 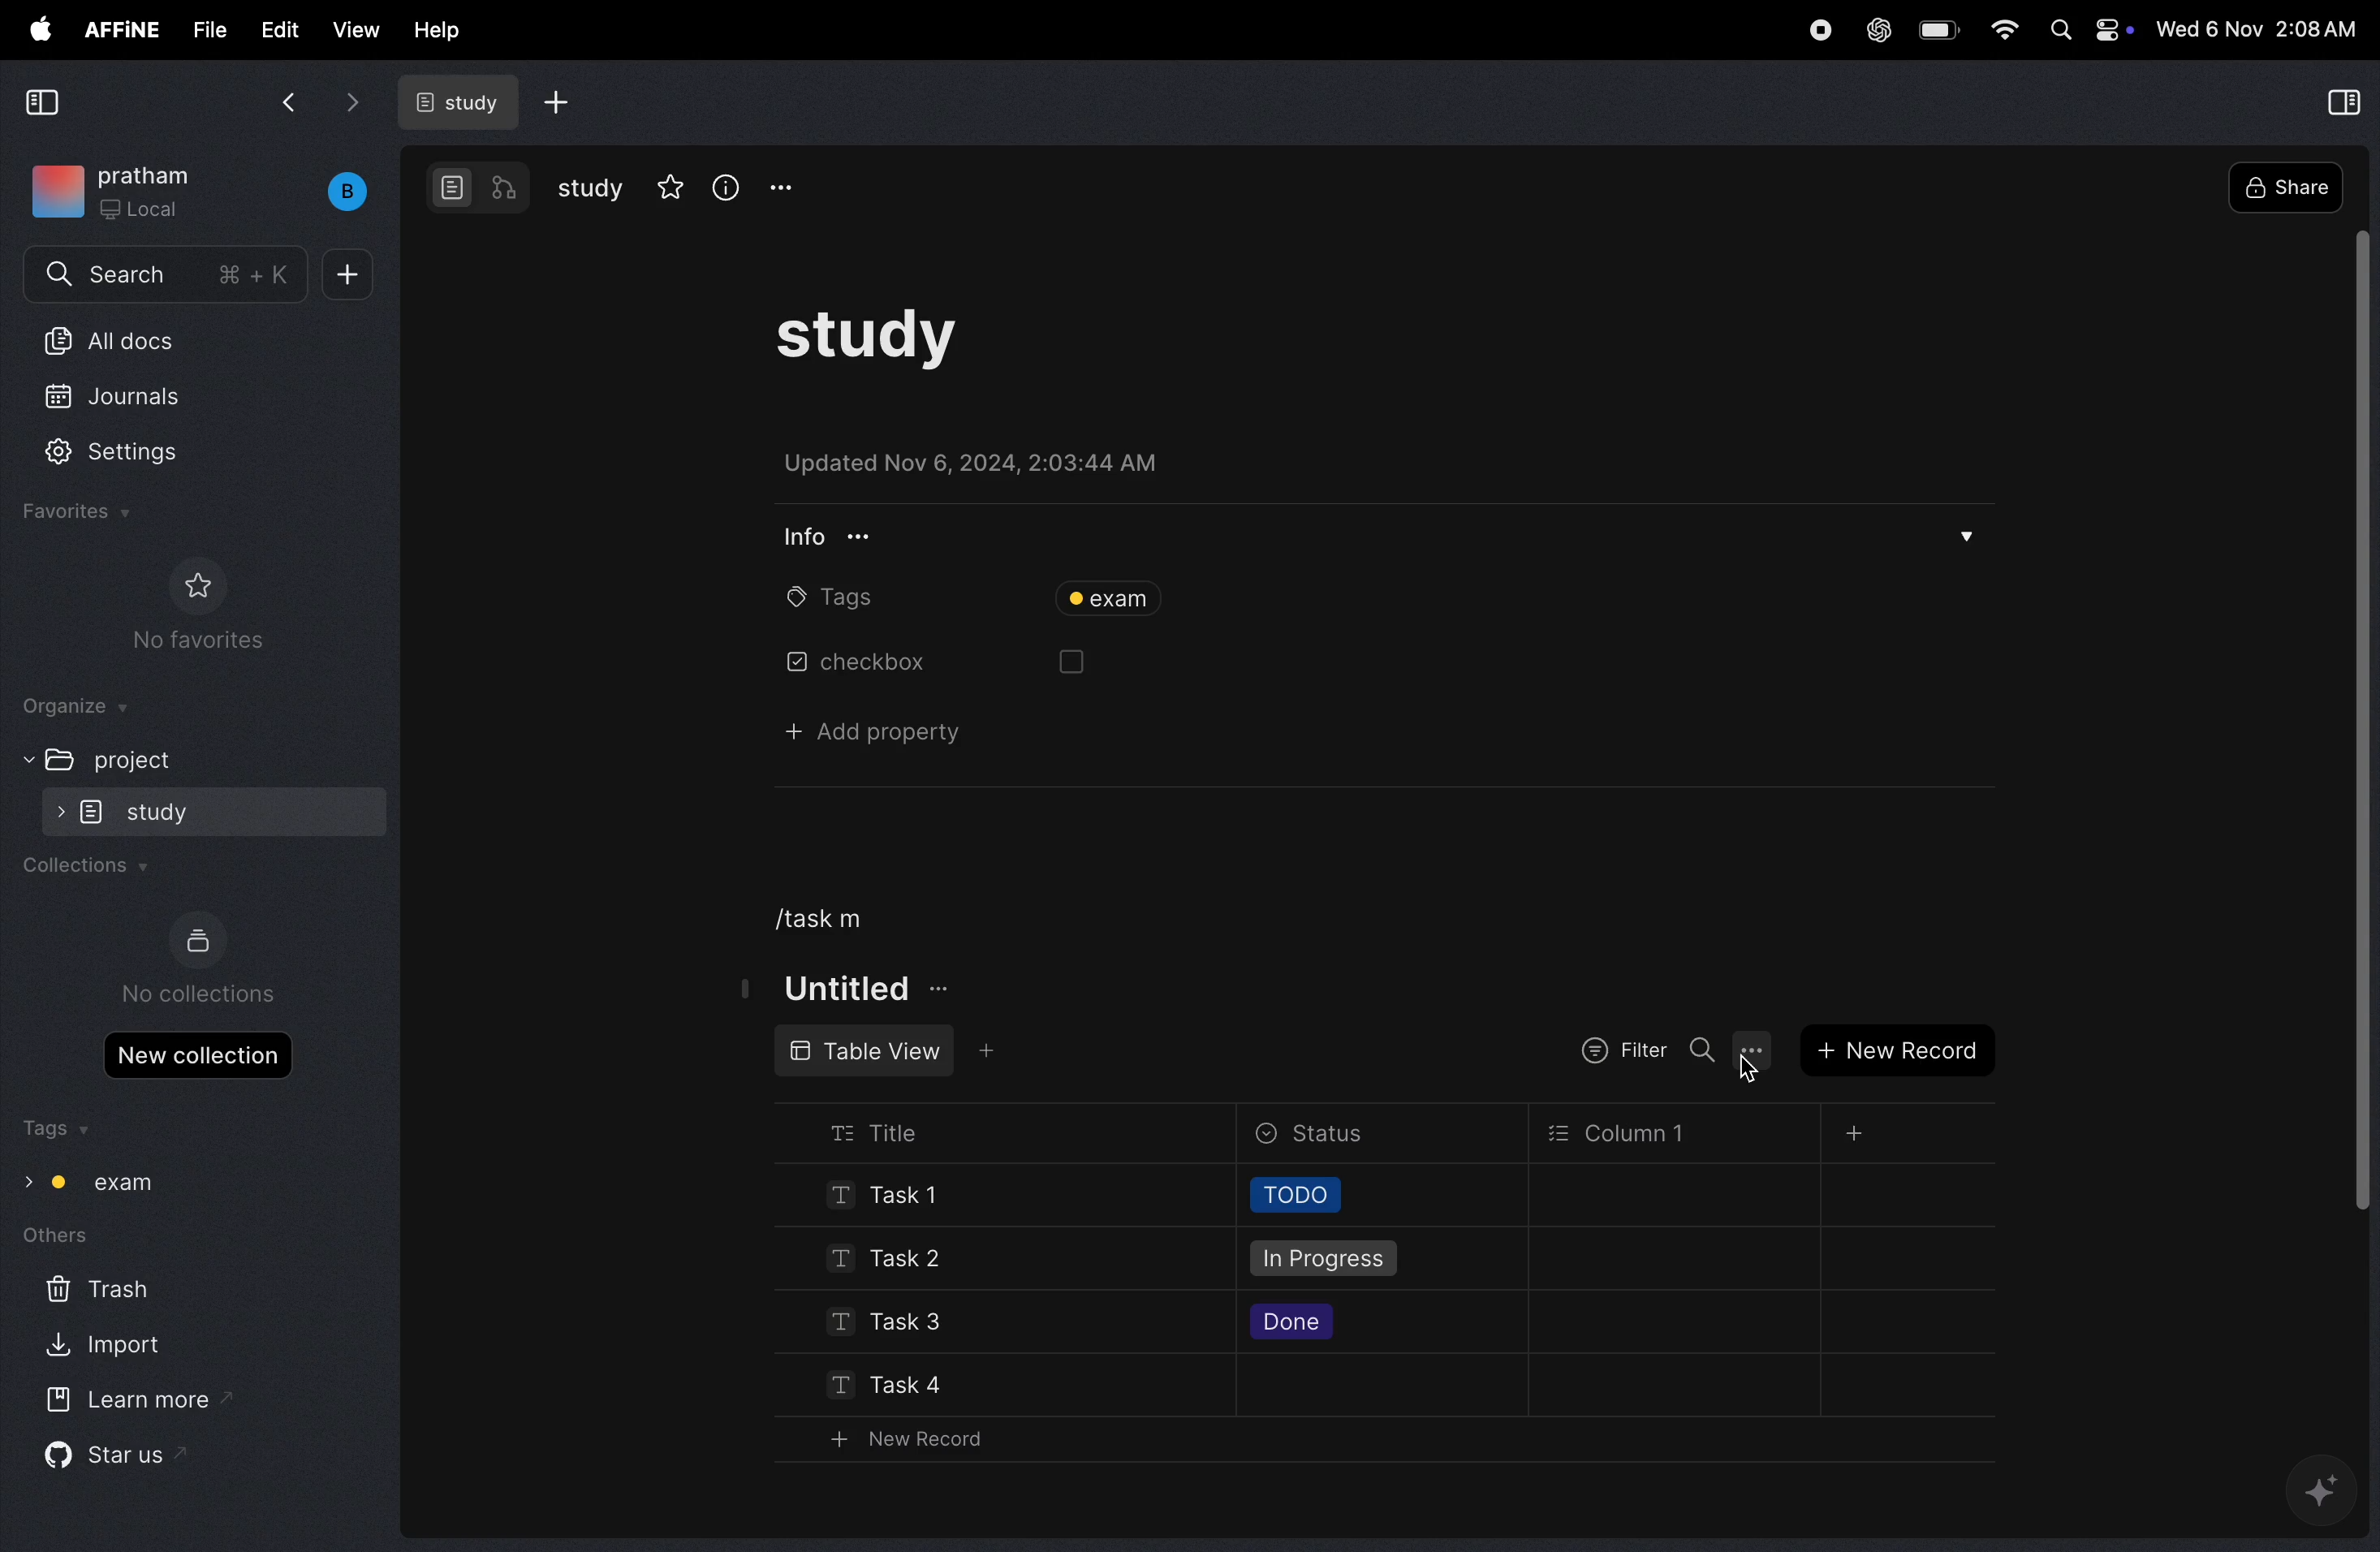 I want to click on file, so click(x=203, y=31).